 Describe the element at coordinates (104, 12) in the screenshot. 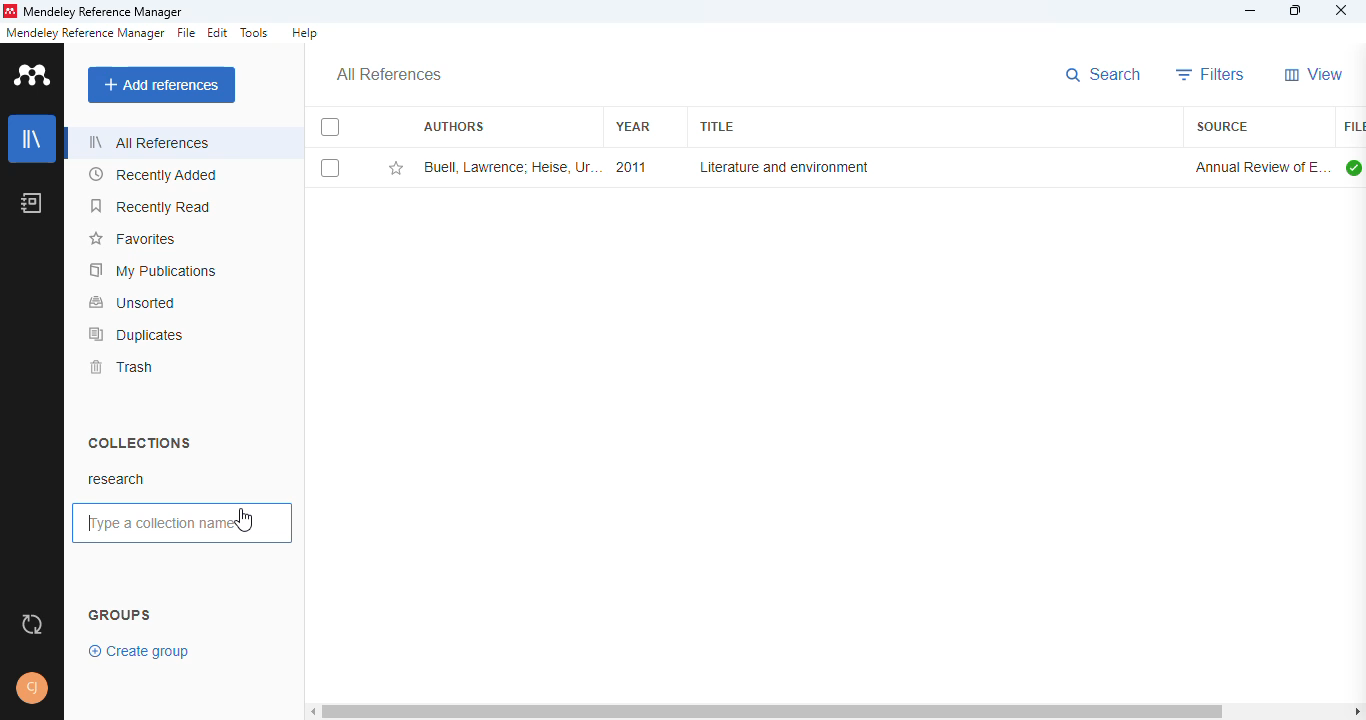

I see `mendeley reference manager` at that location.